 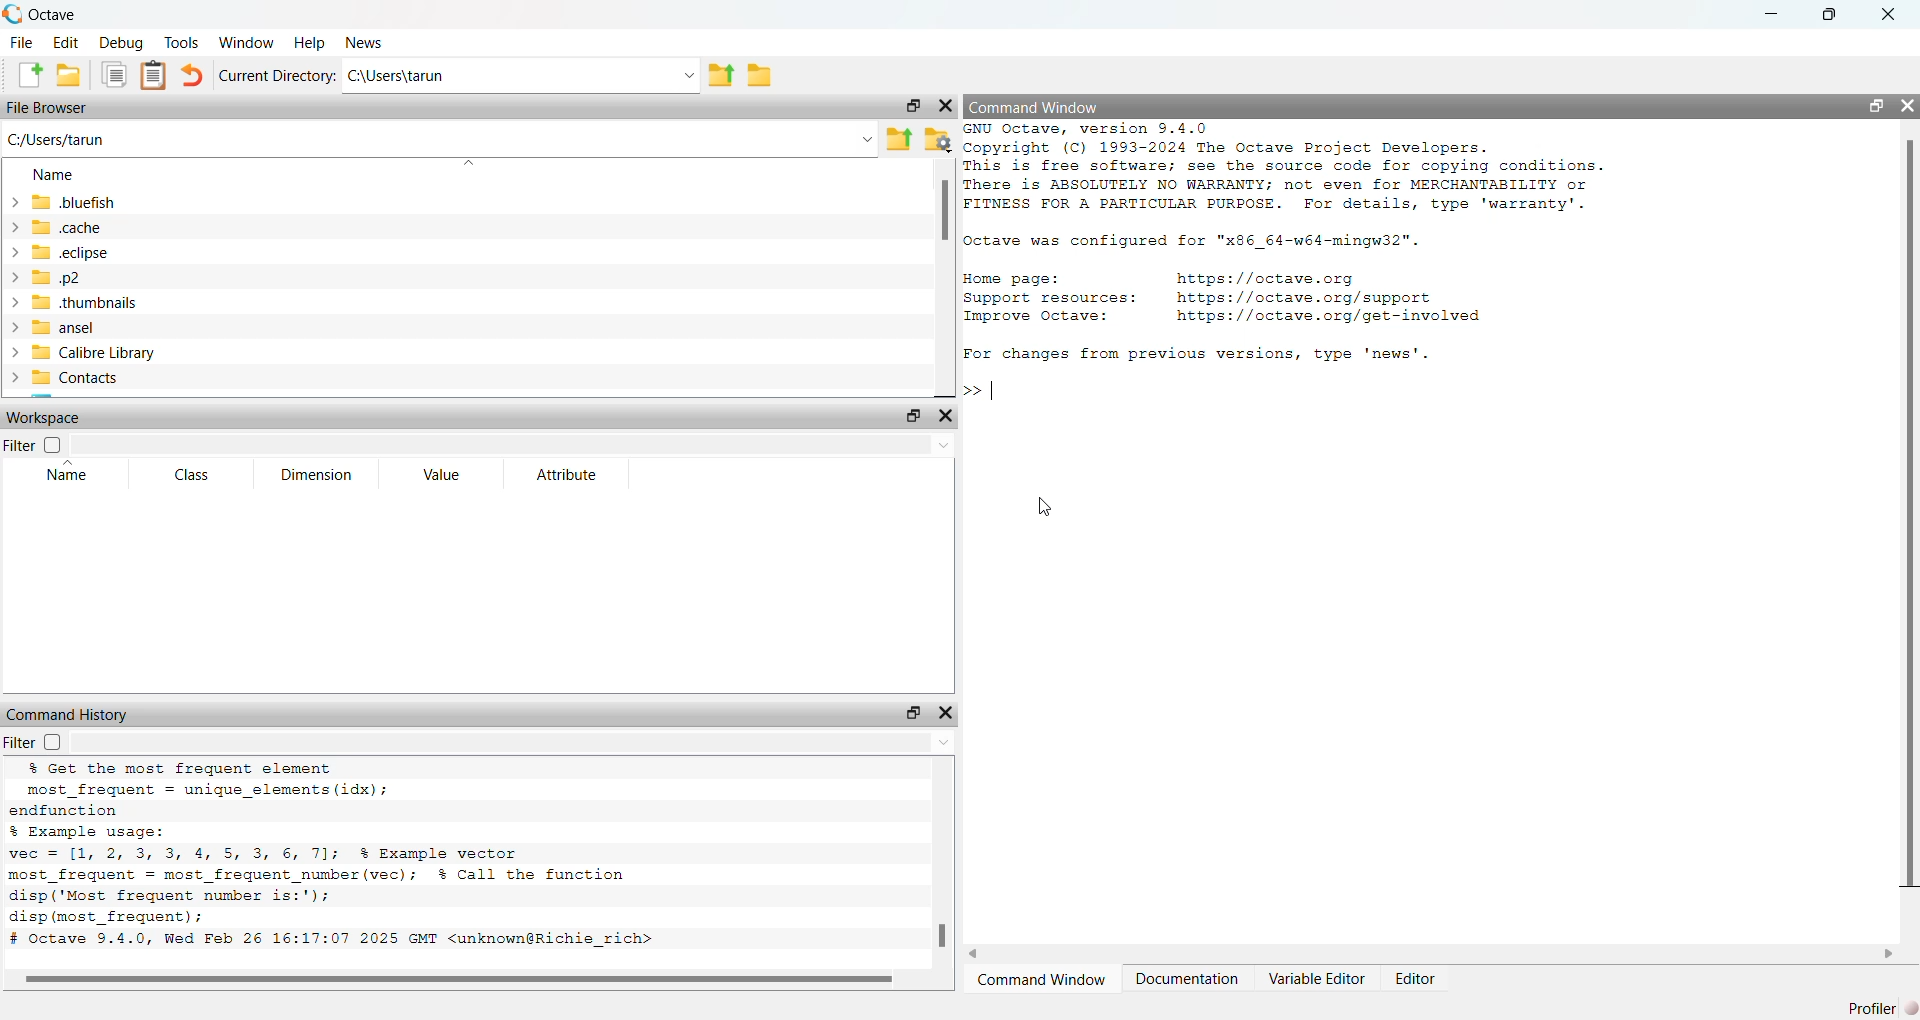 What do you see at coordinates (72, 252) in the screenshot?
I see `eclipse` at bounding box center [72, 252].